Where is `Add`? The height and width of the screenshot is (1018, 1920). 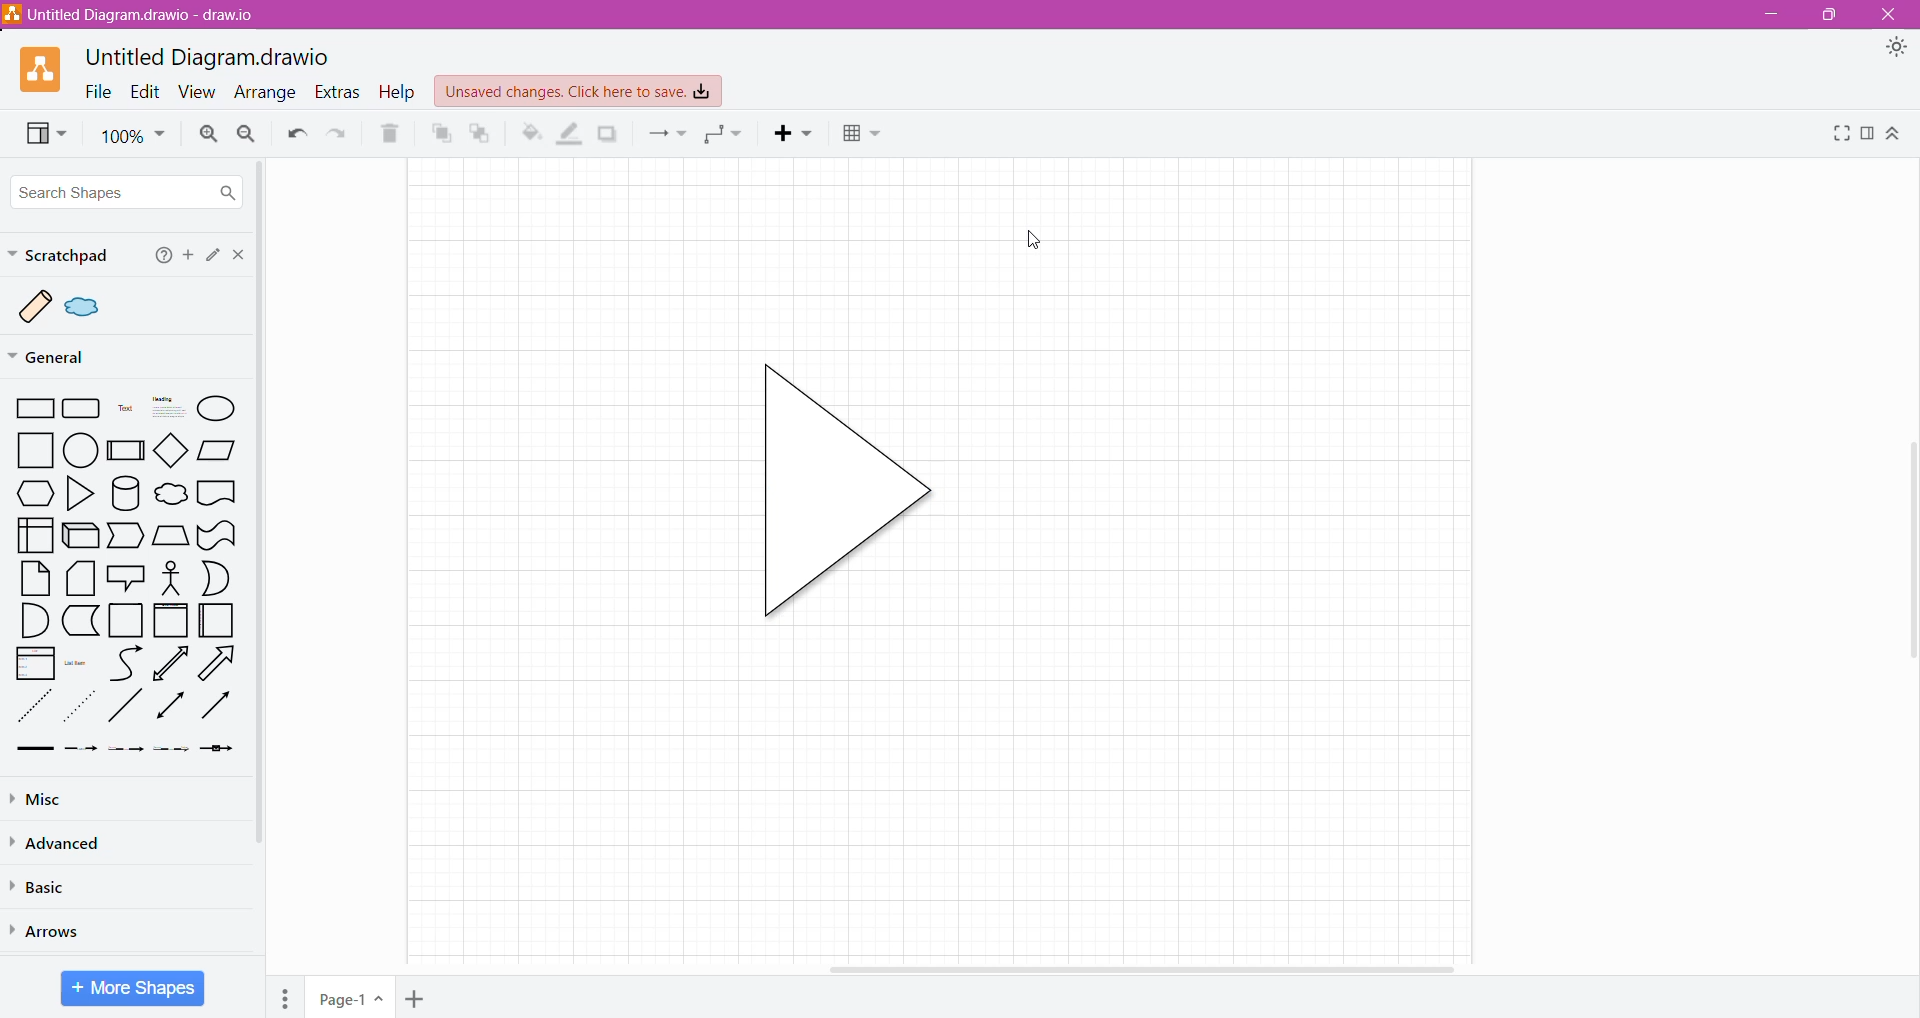
Add is located at coordinates (187, 257).